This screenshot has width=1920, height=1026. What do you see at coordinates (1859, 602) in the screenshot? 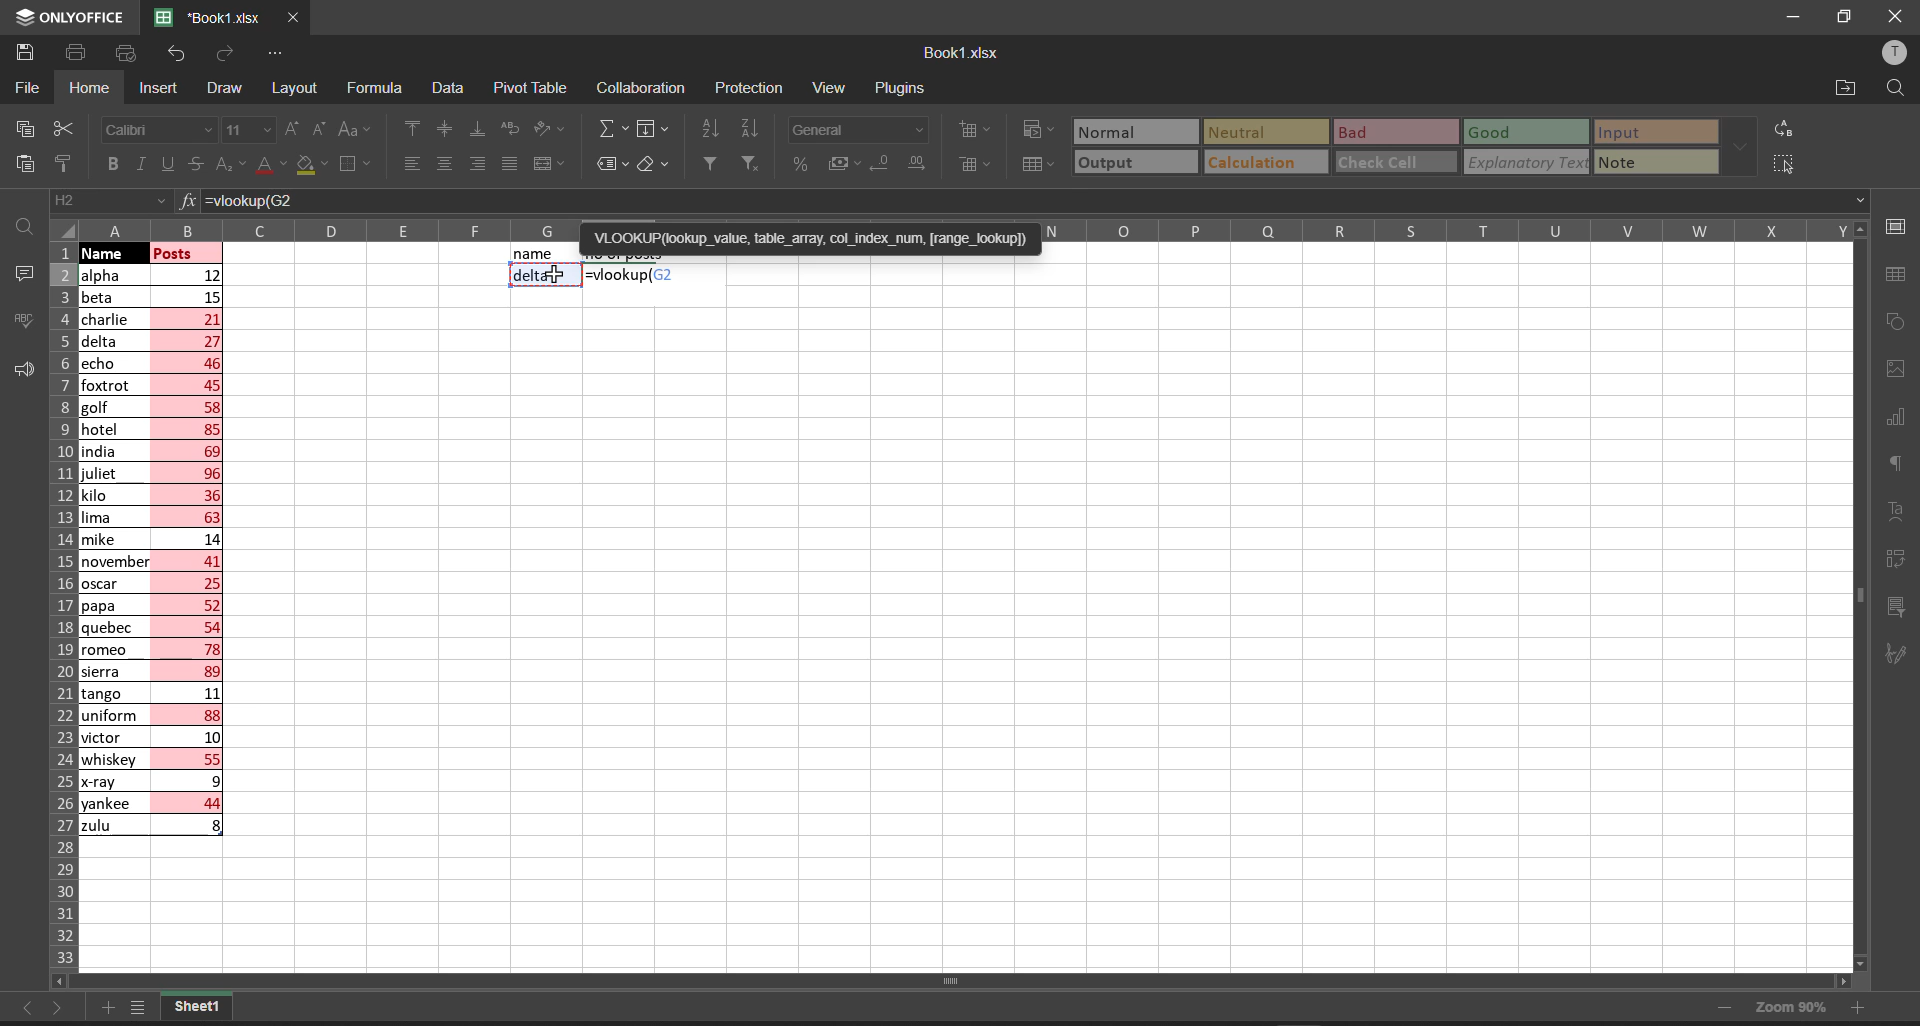
I see `vertical scroll bar` at bounding box center [1859, 602].